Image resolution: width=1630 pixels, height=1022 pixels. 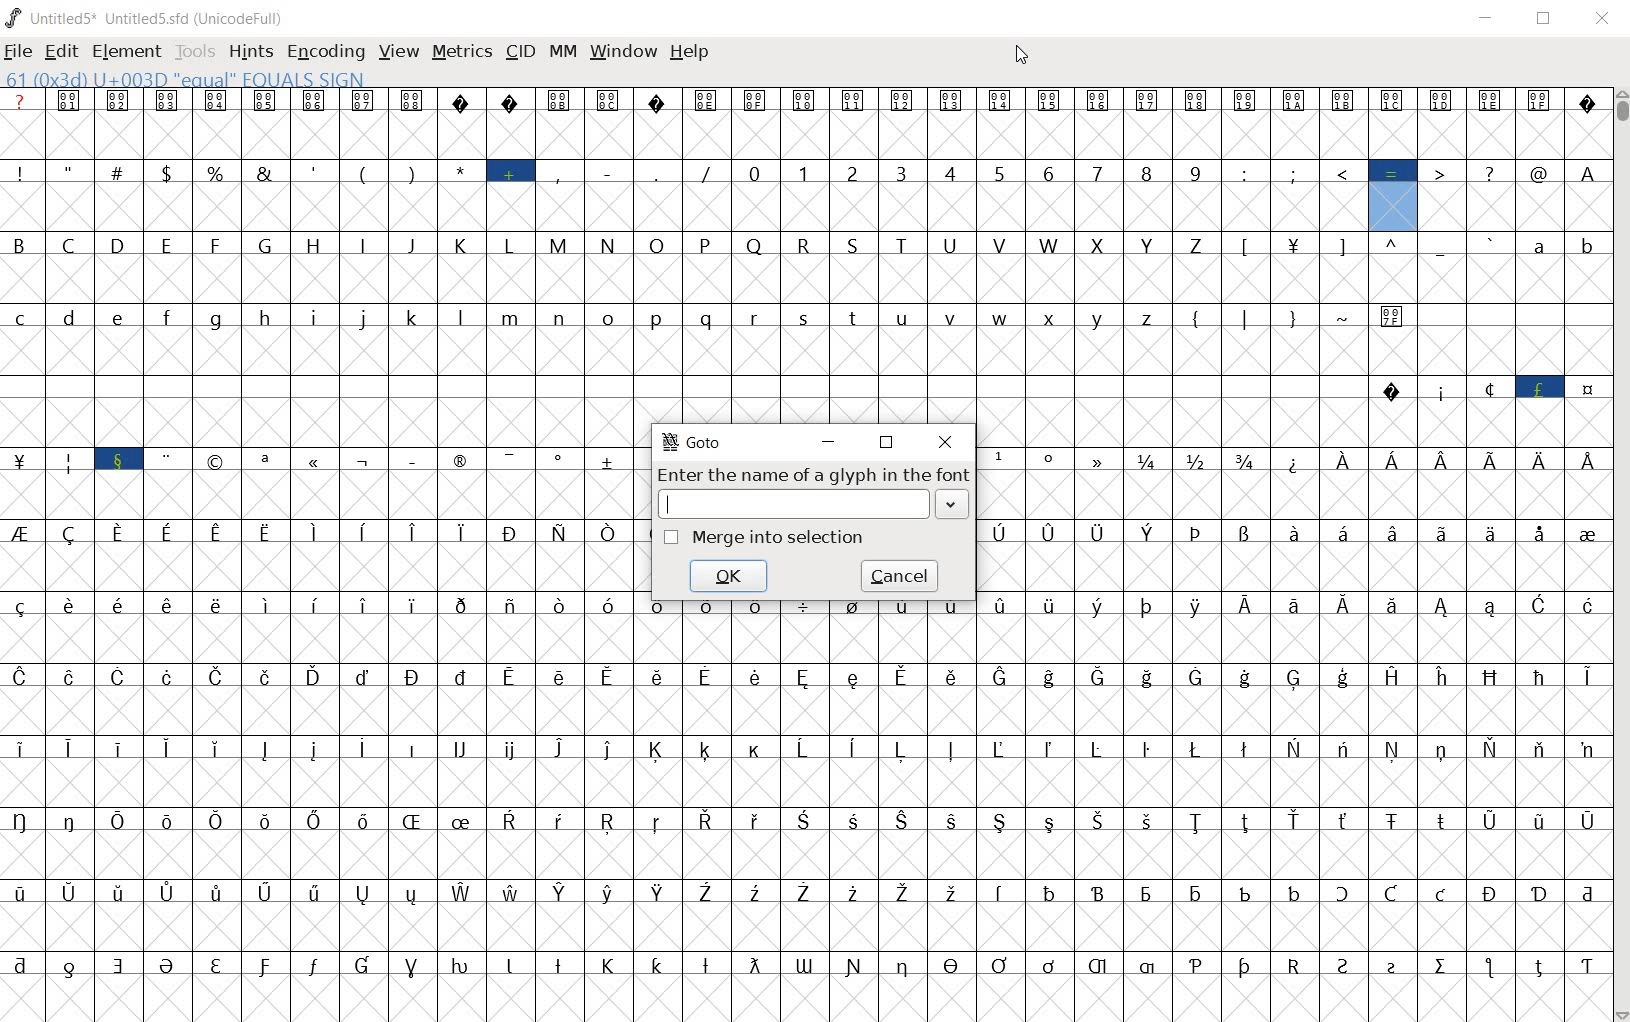 I want to click on tools, so click(x=195, y=53).